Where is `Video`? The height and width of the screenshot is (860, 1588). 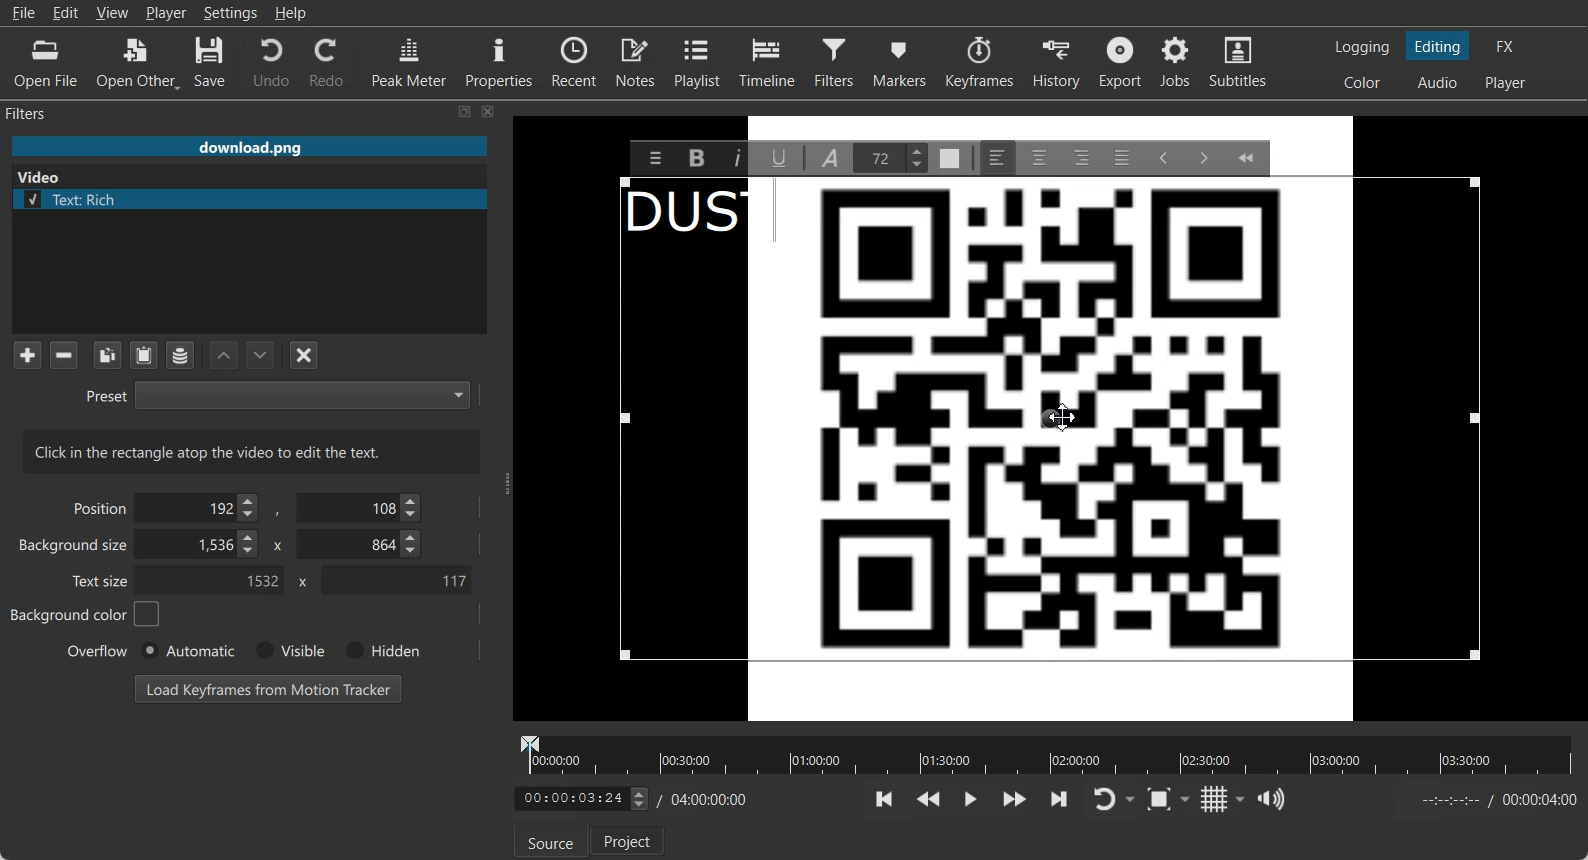
Video is located at coordinates (43, 175).